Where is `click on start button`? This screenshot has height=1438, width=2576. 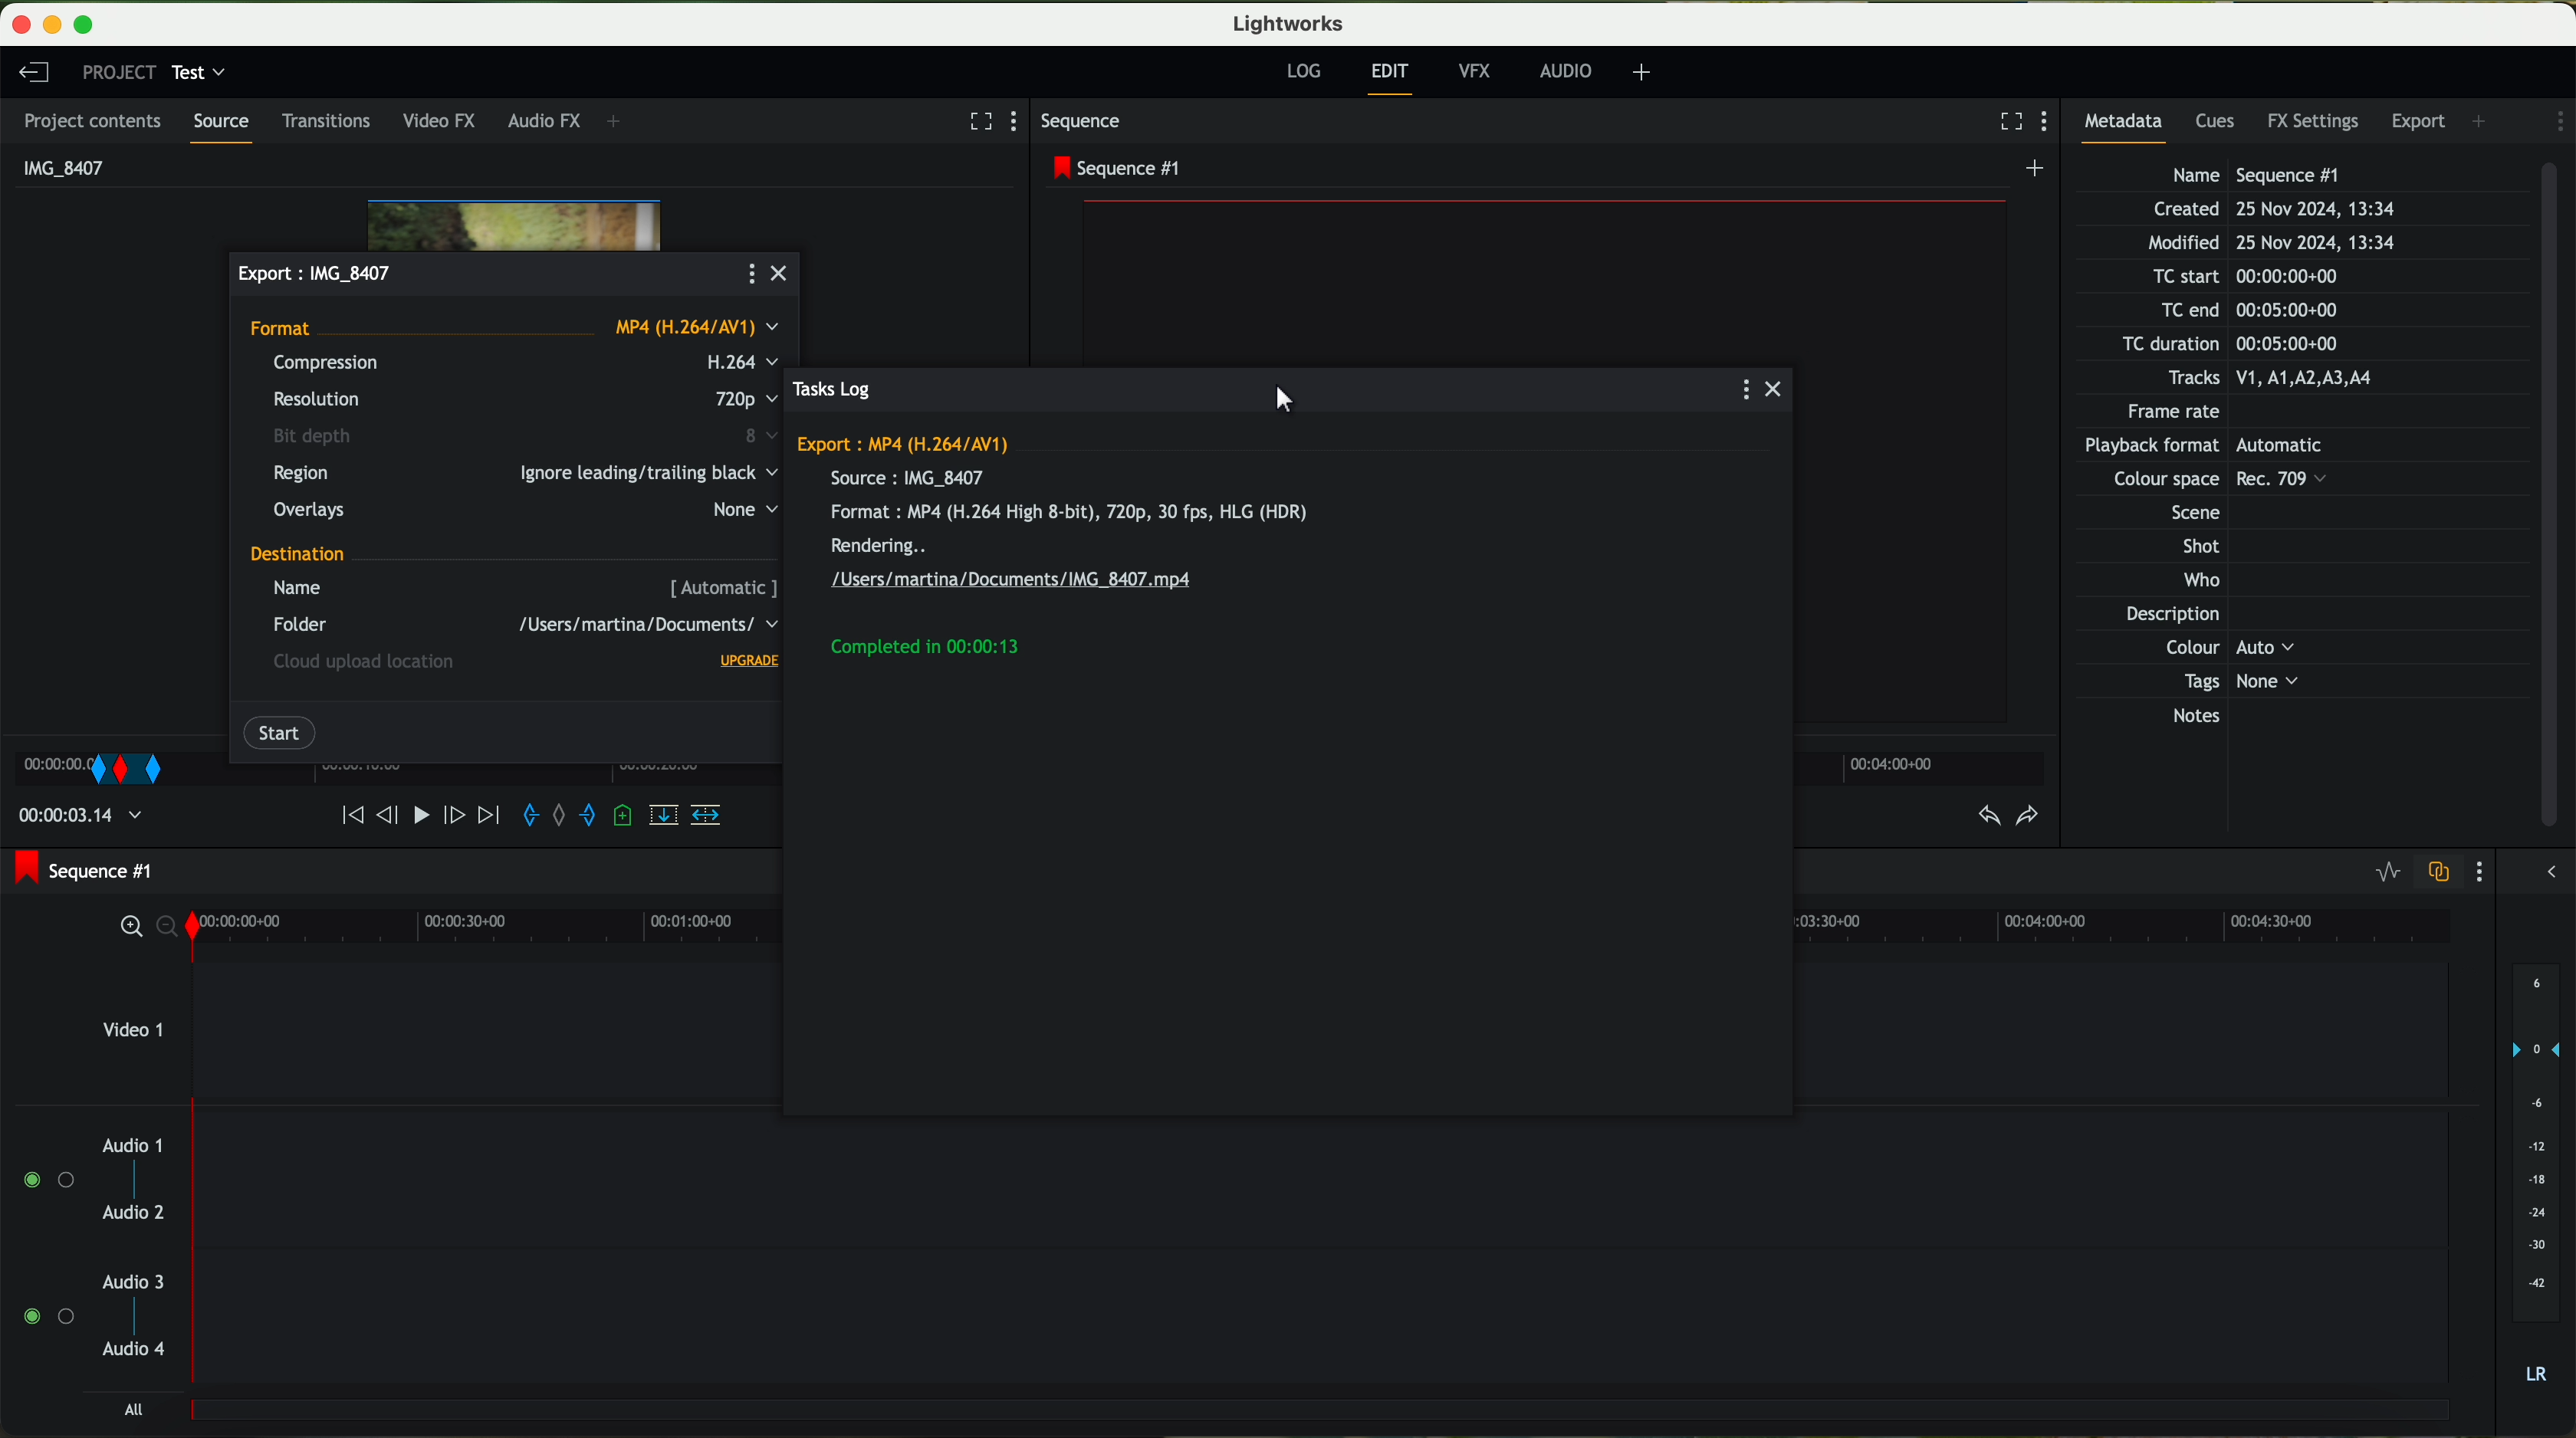 click on start button is located at coordinates (284, 728).